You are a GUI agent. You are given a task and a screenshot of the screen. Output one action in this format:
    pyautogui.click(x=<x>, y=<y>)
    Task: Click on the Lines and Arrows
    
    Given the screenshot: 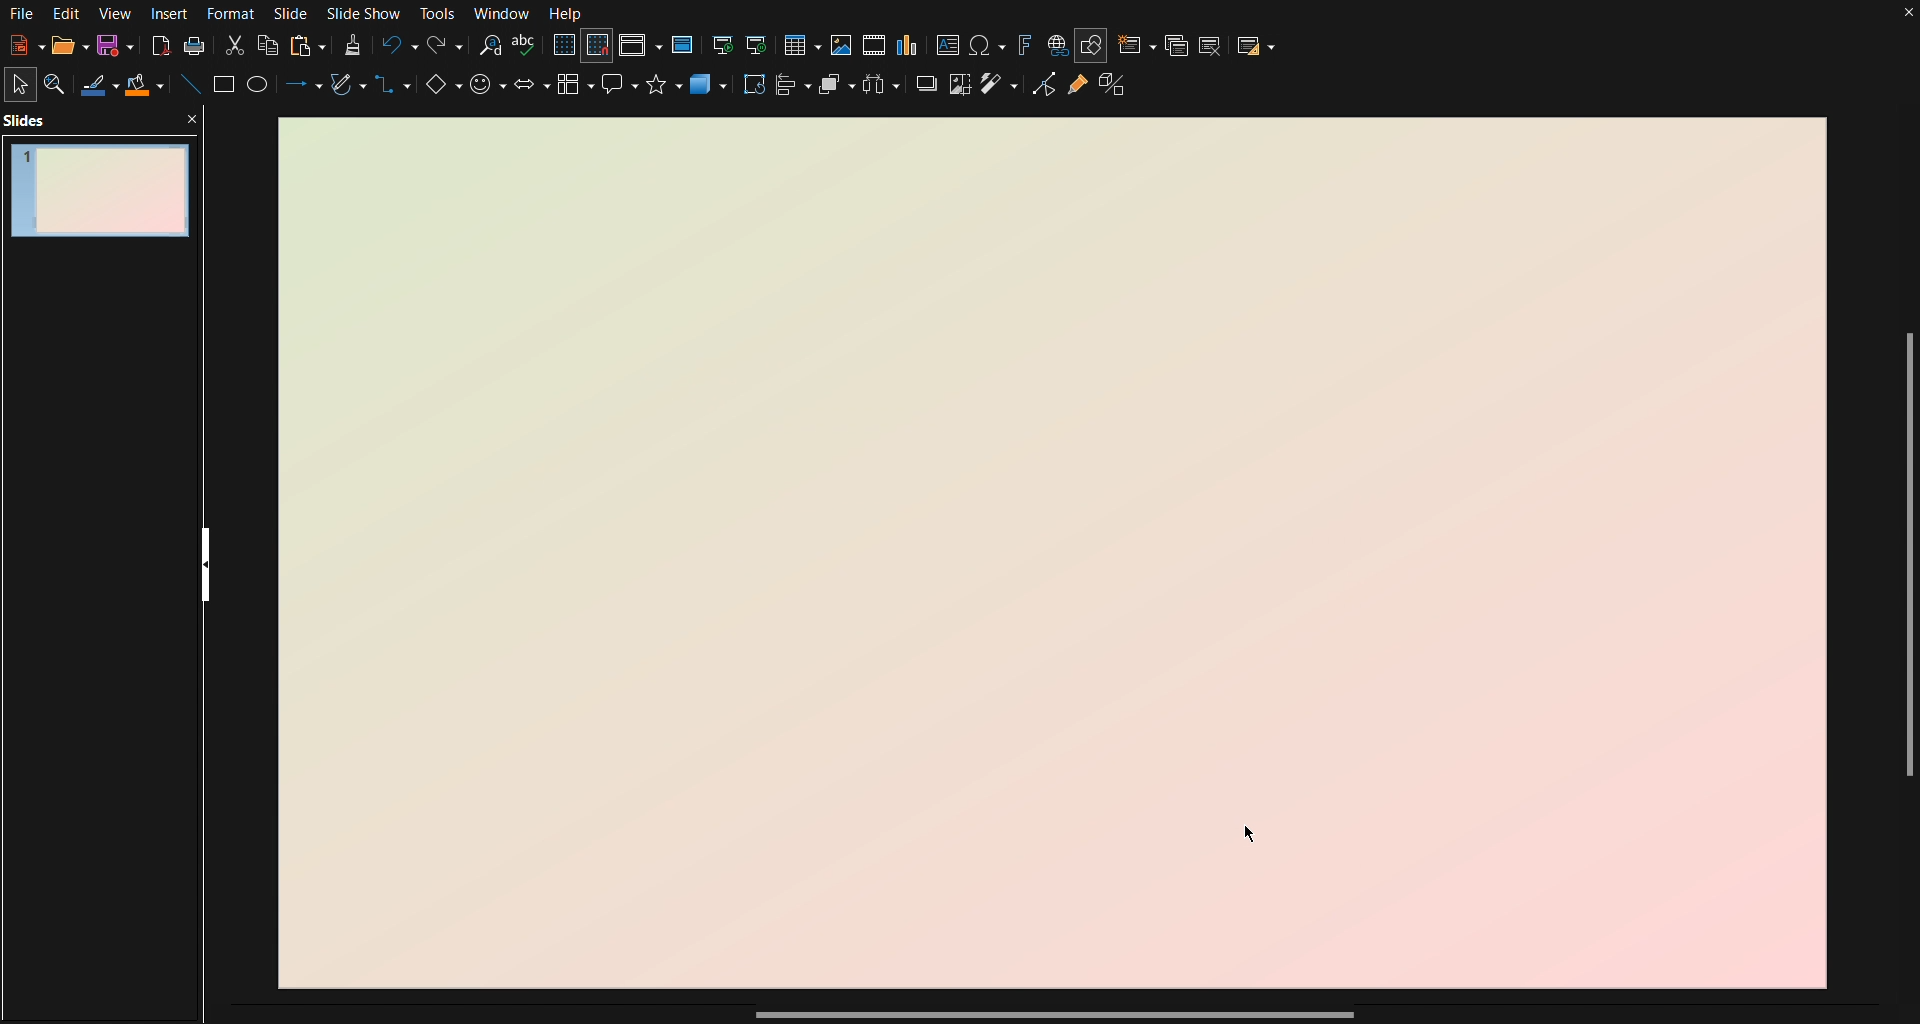 What is the action you would take?
    pyautogui.click(x=299, y=89)
    